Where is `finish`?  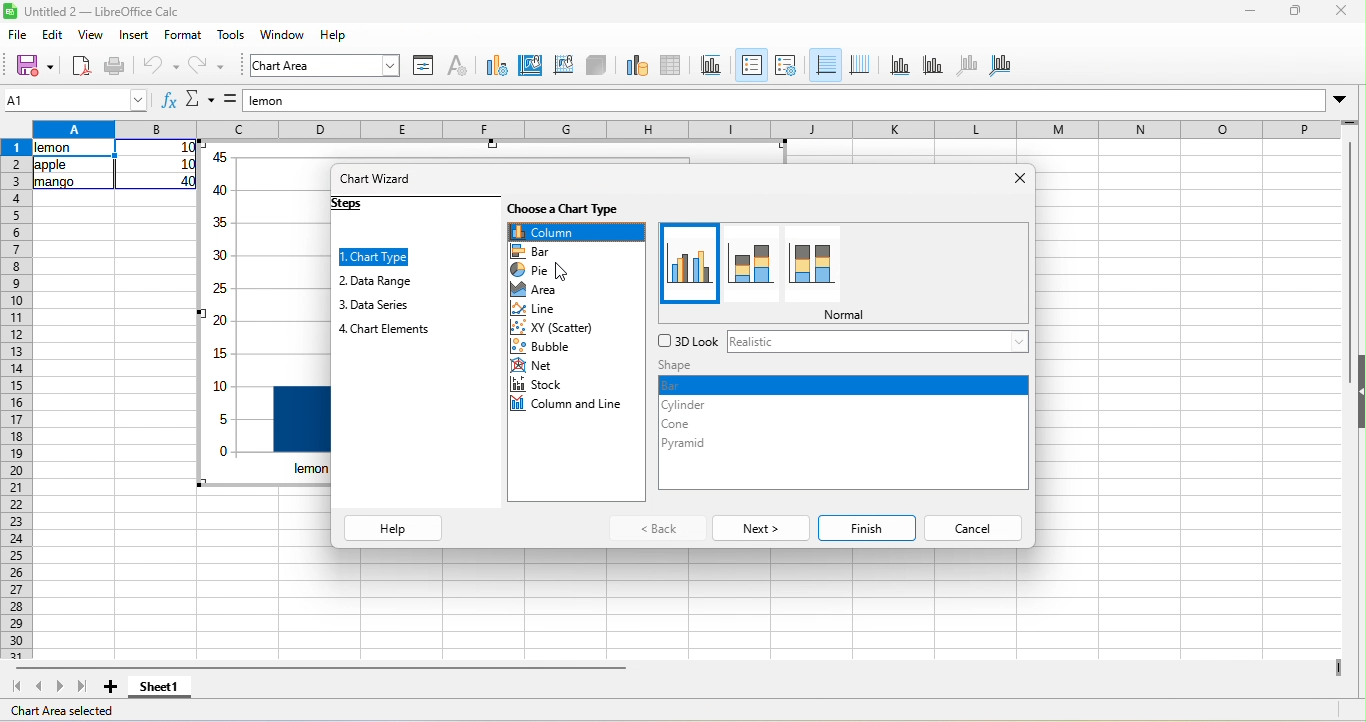
finish is located at coordinates (867, 527).